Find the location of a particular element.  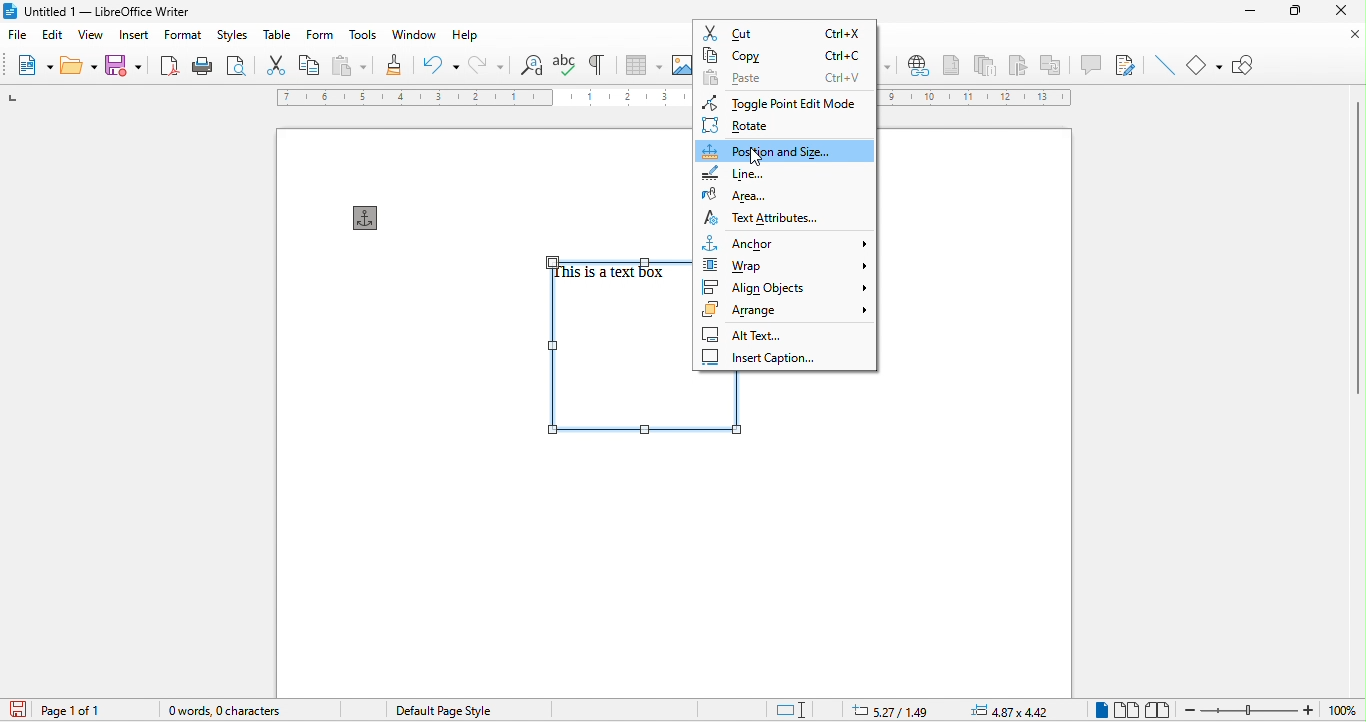

toggle point edit mode is located at coordinates (781, 102).